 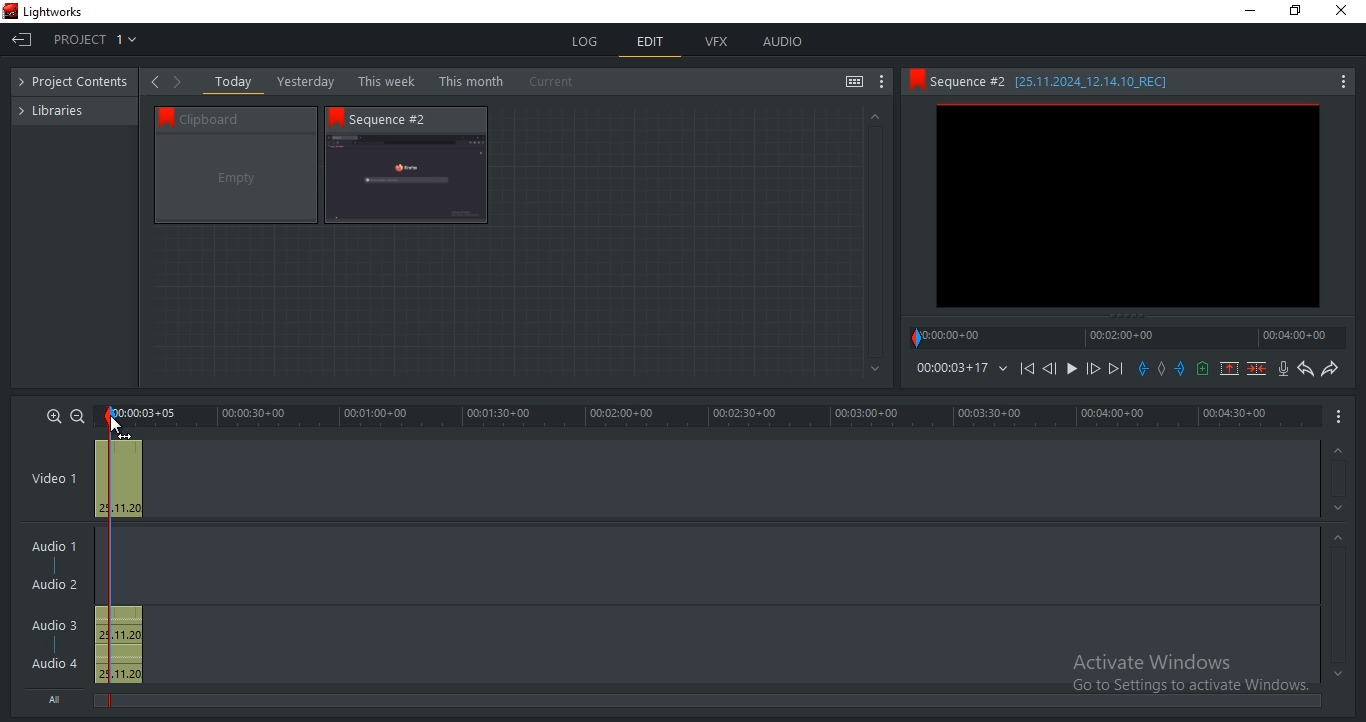 I want to click on sequence 2, so click(x=1128, y=208).